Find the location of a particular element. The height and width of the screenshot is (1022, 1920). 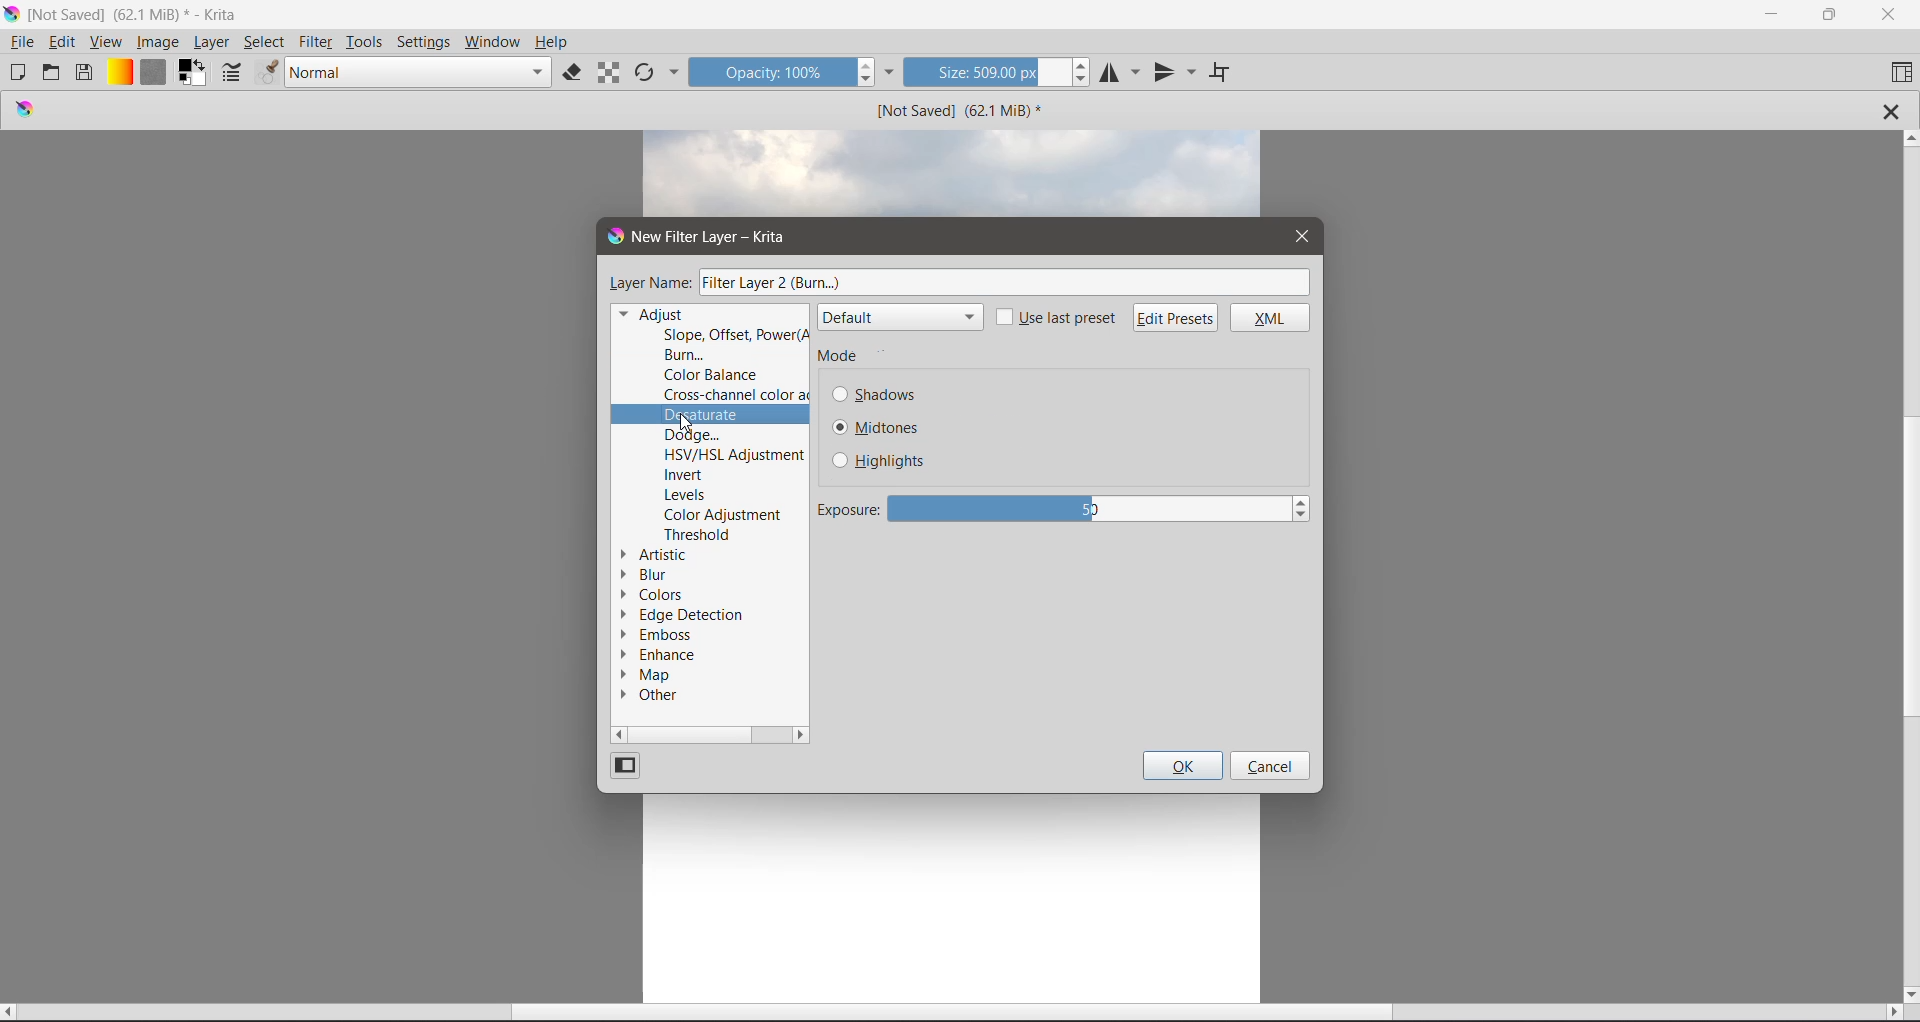

Reload Original Preset is located at coordinates (646, 72).